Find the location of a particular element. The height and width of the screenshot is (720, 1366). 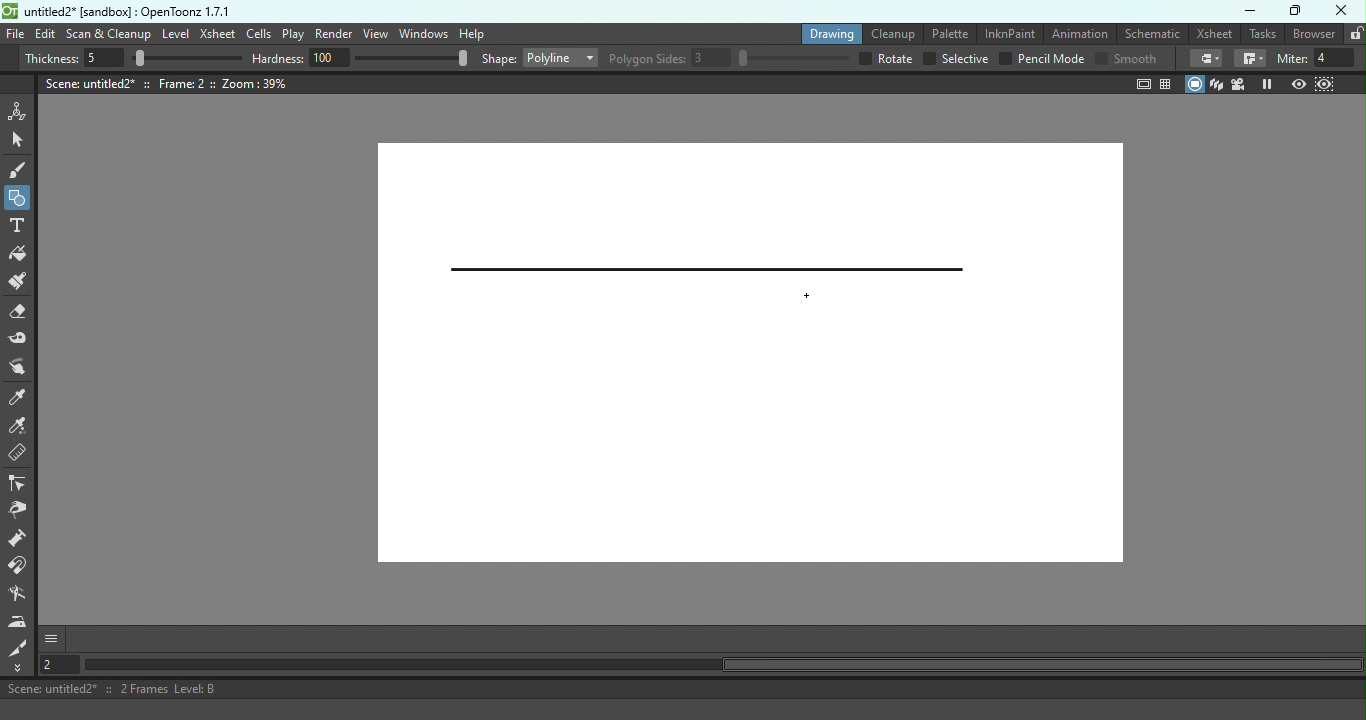

untitled2* [sandbox] : OpenToonz 1.7.1 is located at coordinates (116, 10).